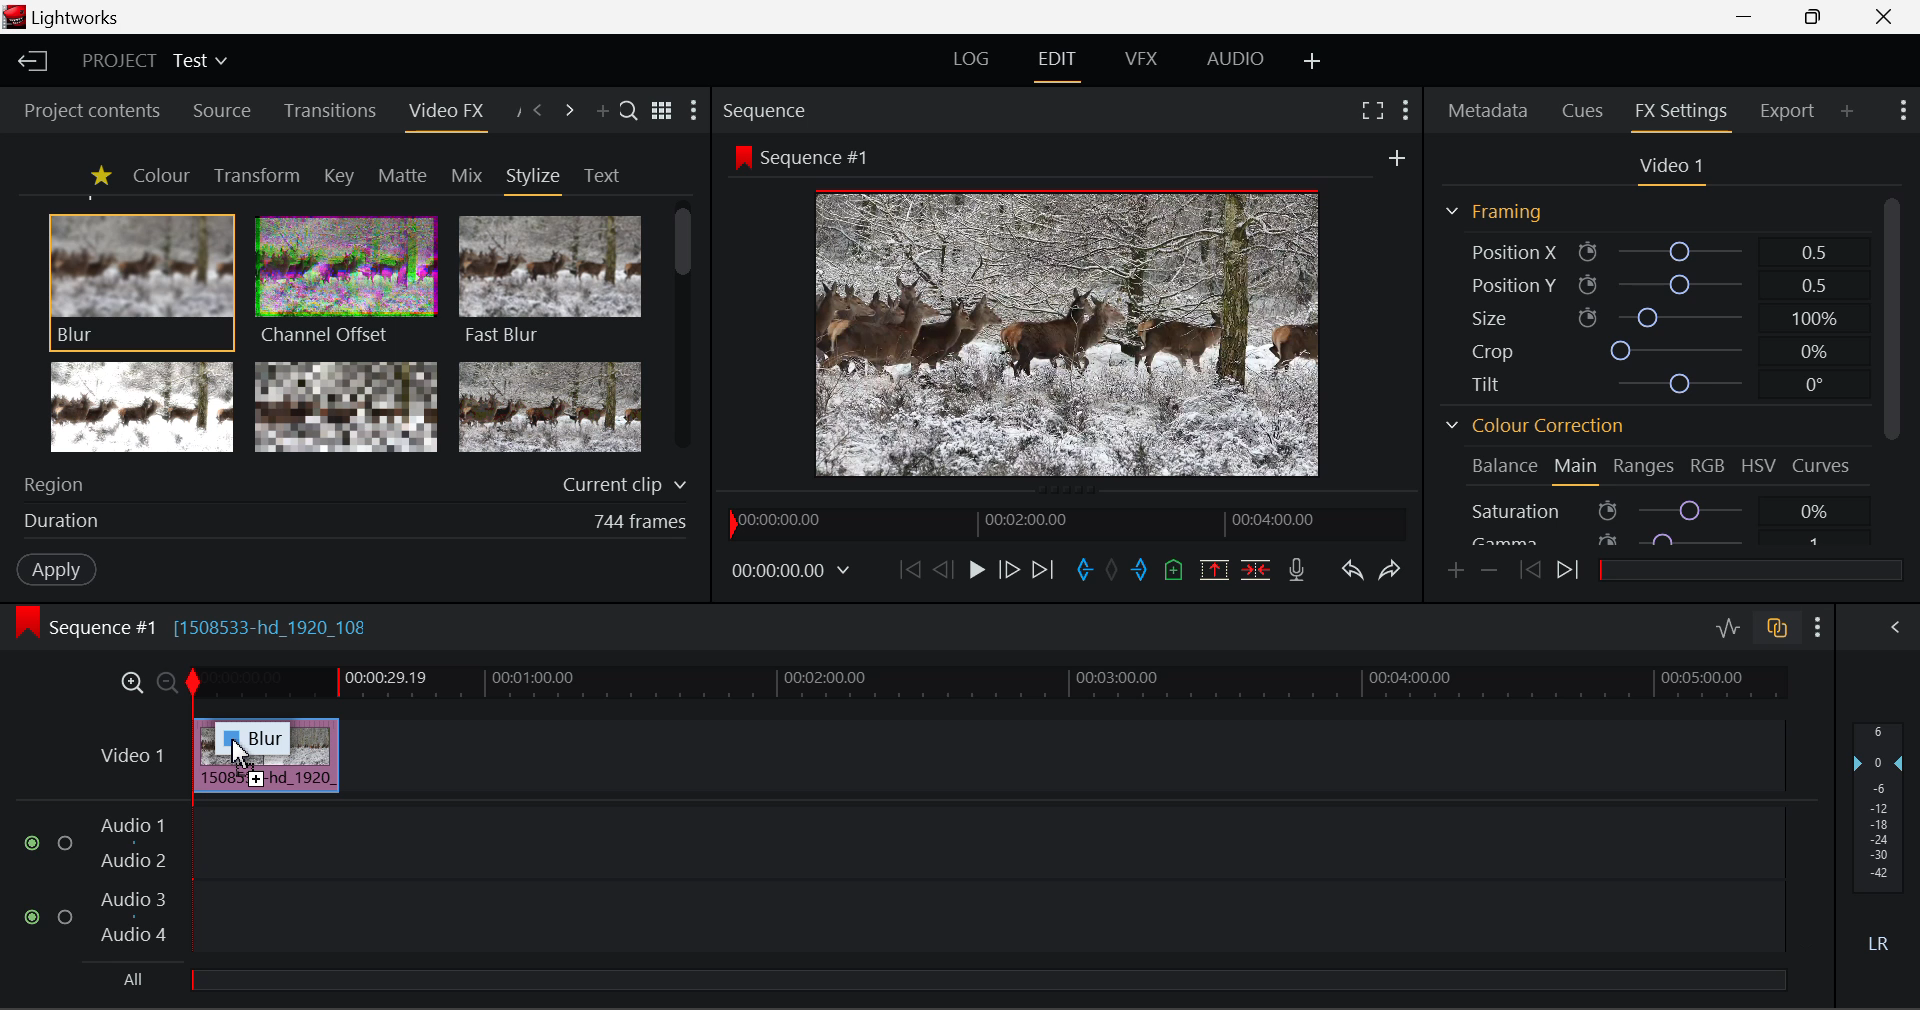 The width and height of the screenshot is (1920, 1010). I want to click on VFX Layout, so click(1142, 62).